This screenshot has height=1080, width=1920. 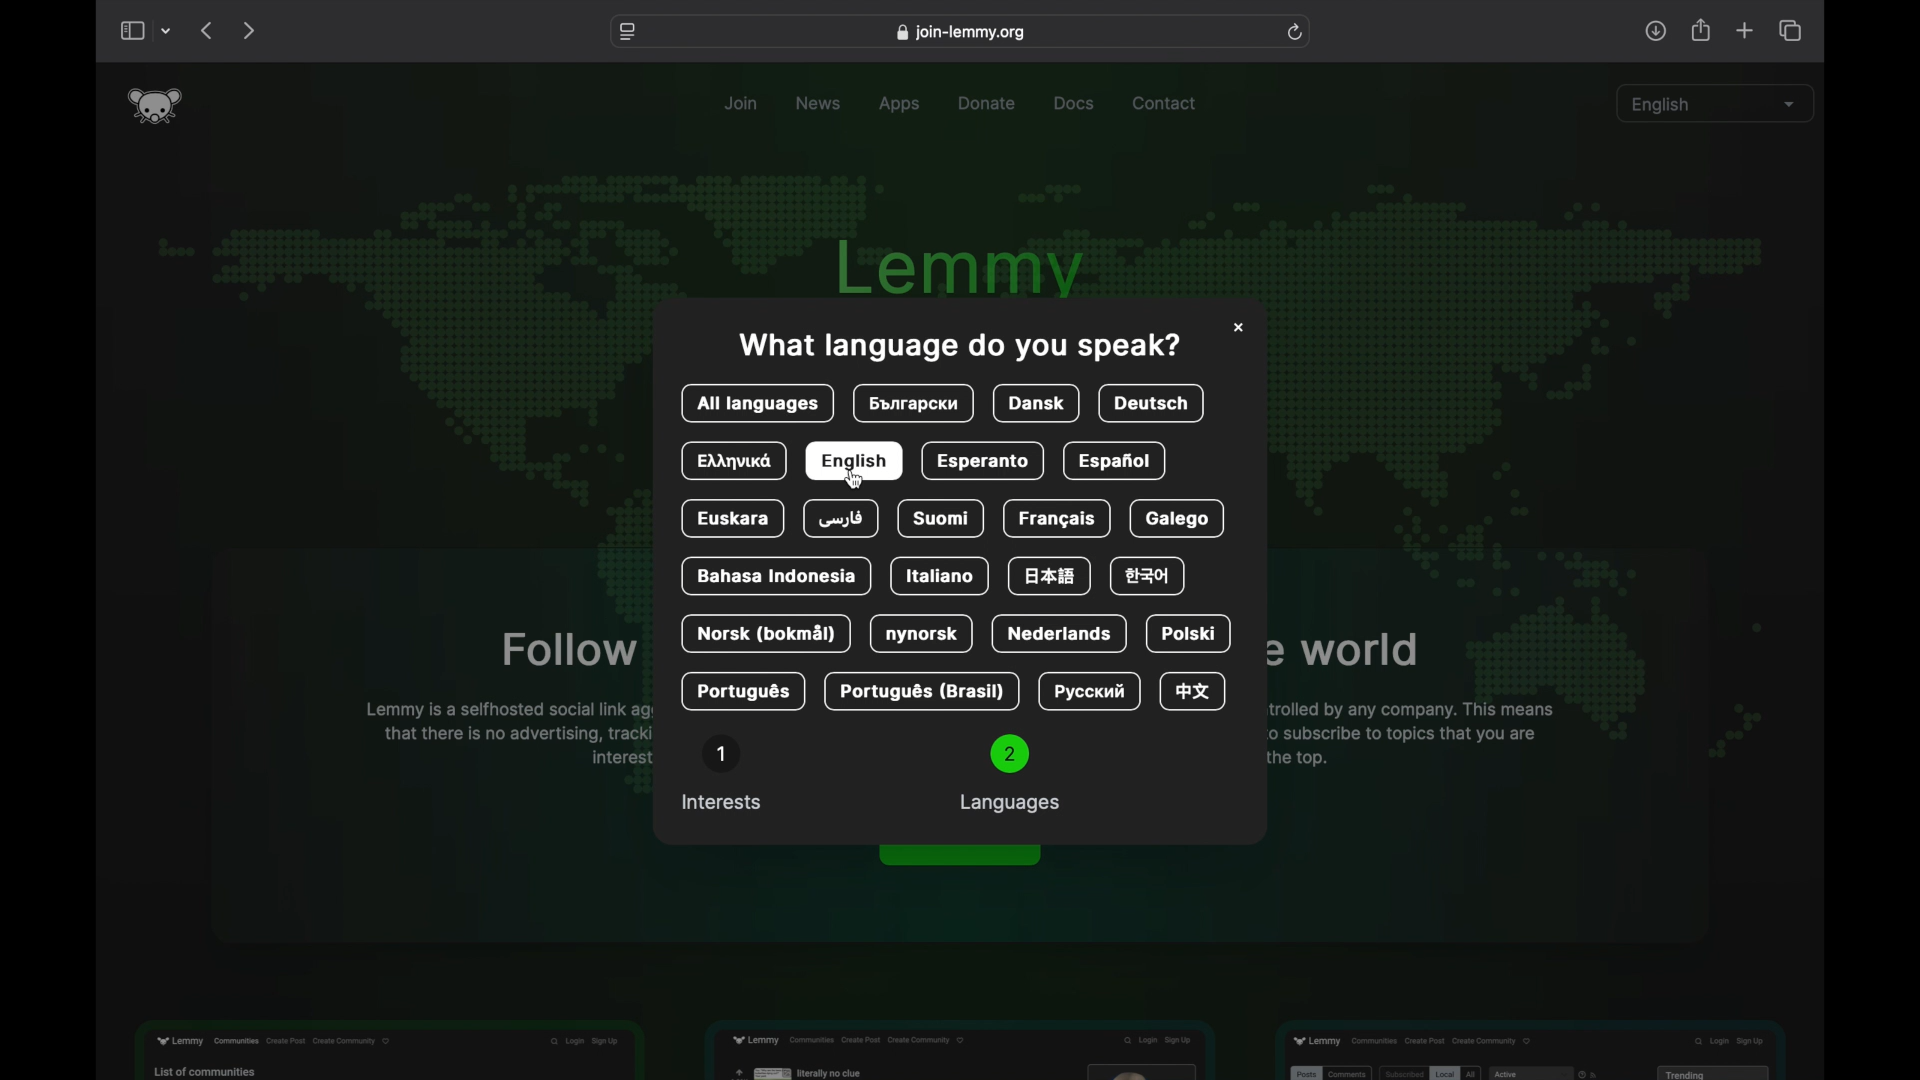 I want to click on donate, so click(x=990, y=104).